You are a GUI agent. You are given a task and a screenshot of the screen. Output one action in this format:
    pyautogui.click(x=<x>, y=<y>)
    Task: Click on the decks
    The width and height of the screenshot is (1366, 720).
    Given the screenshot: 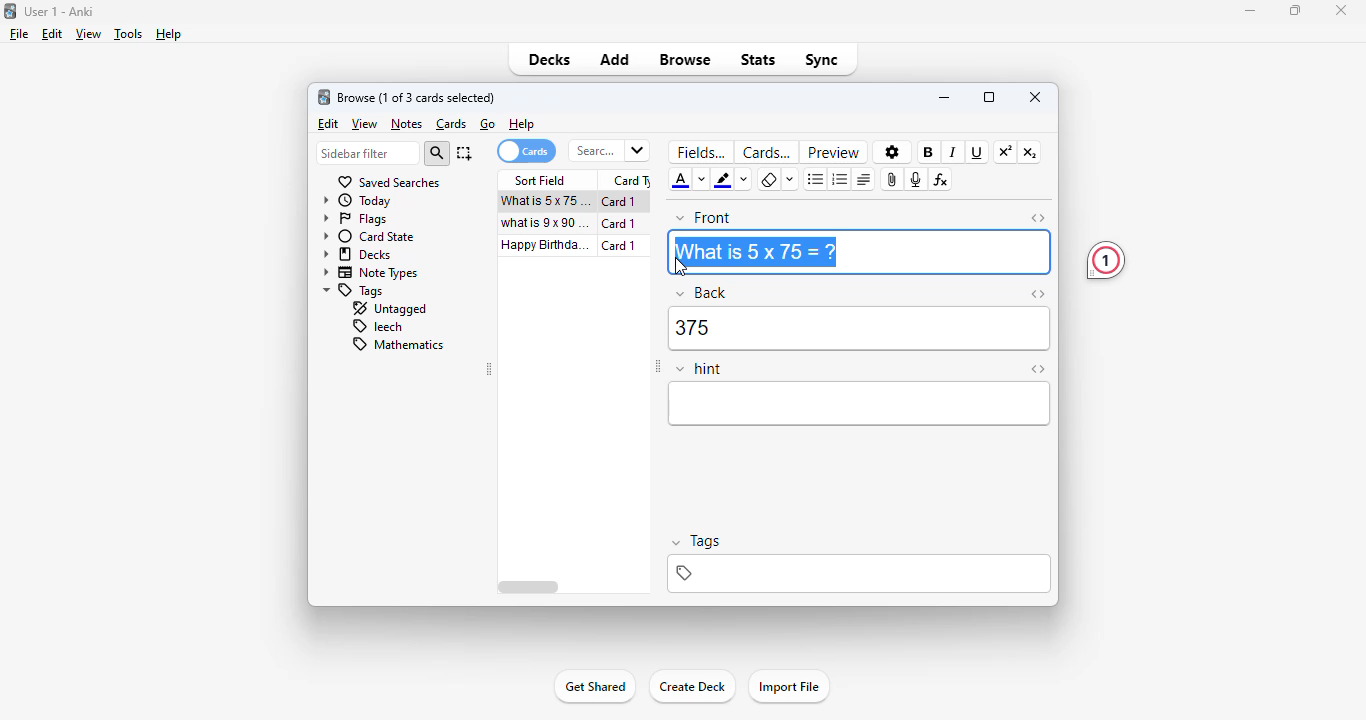 What is the action you would take?
    pyautogui.click(x=356, y=254)
    